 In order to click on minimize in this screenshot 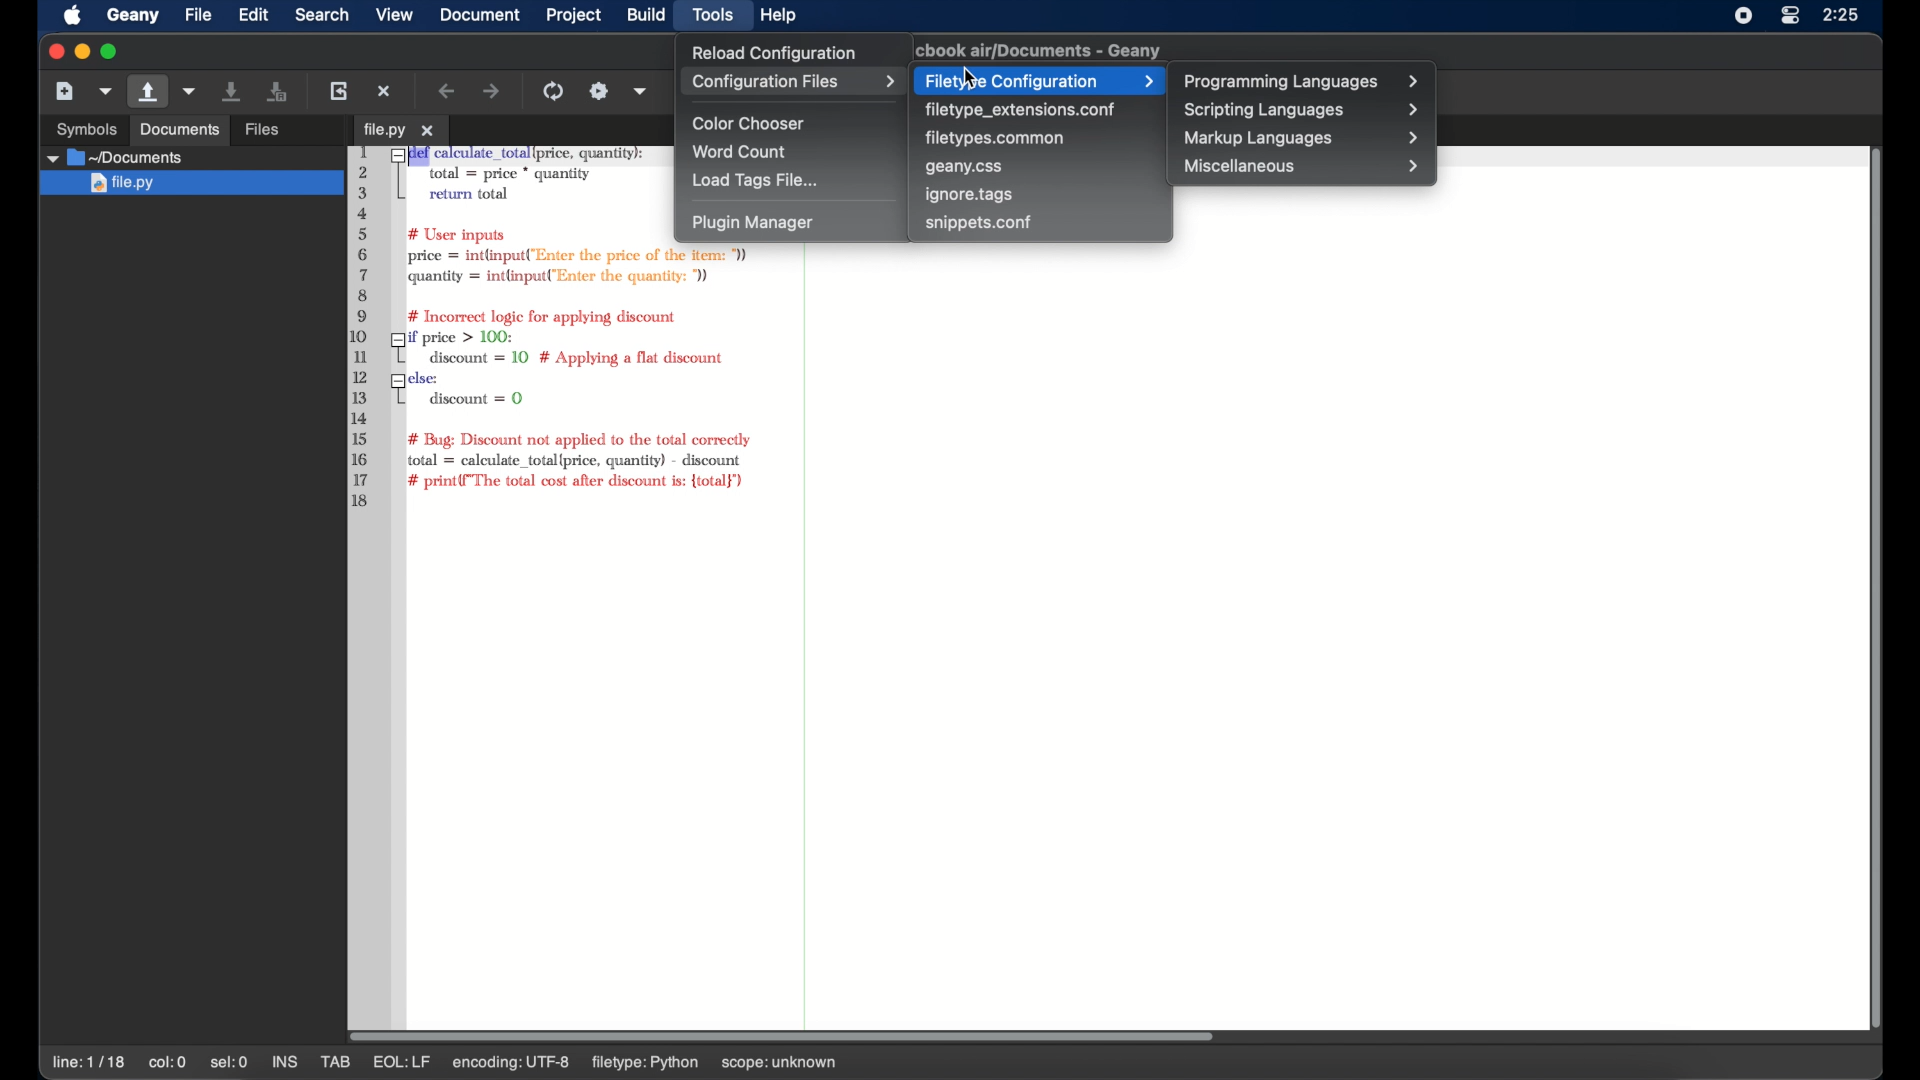, I will do `click(80, 52)`.